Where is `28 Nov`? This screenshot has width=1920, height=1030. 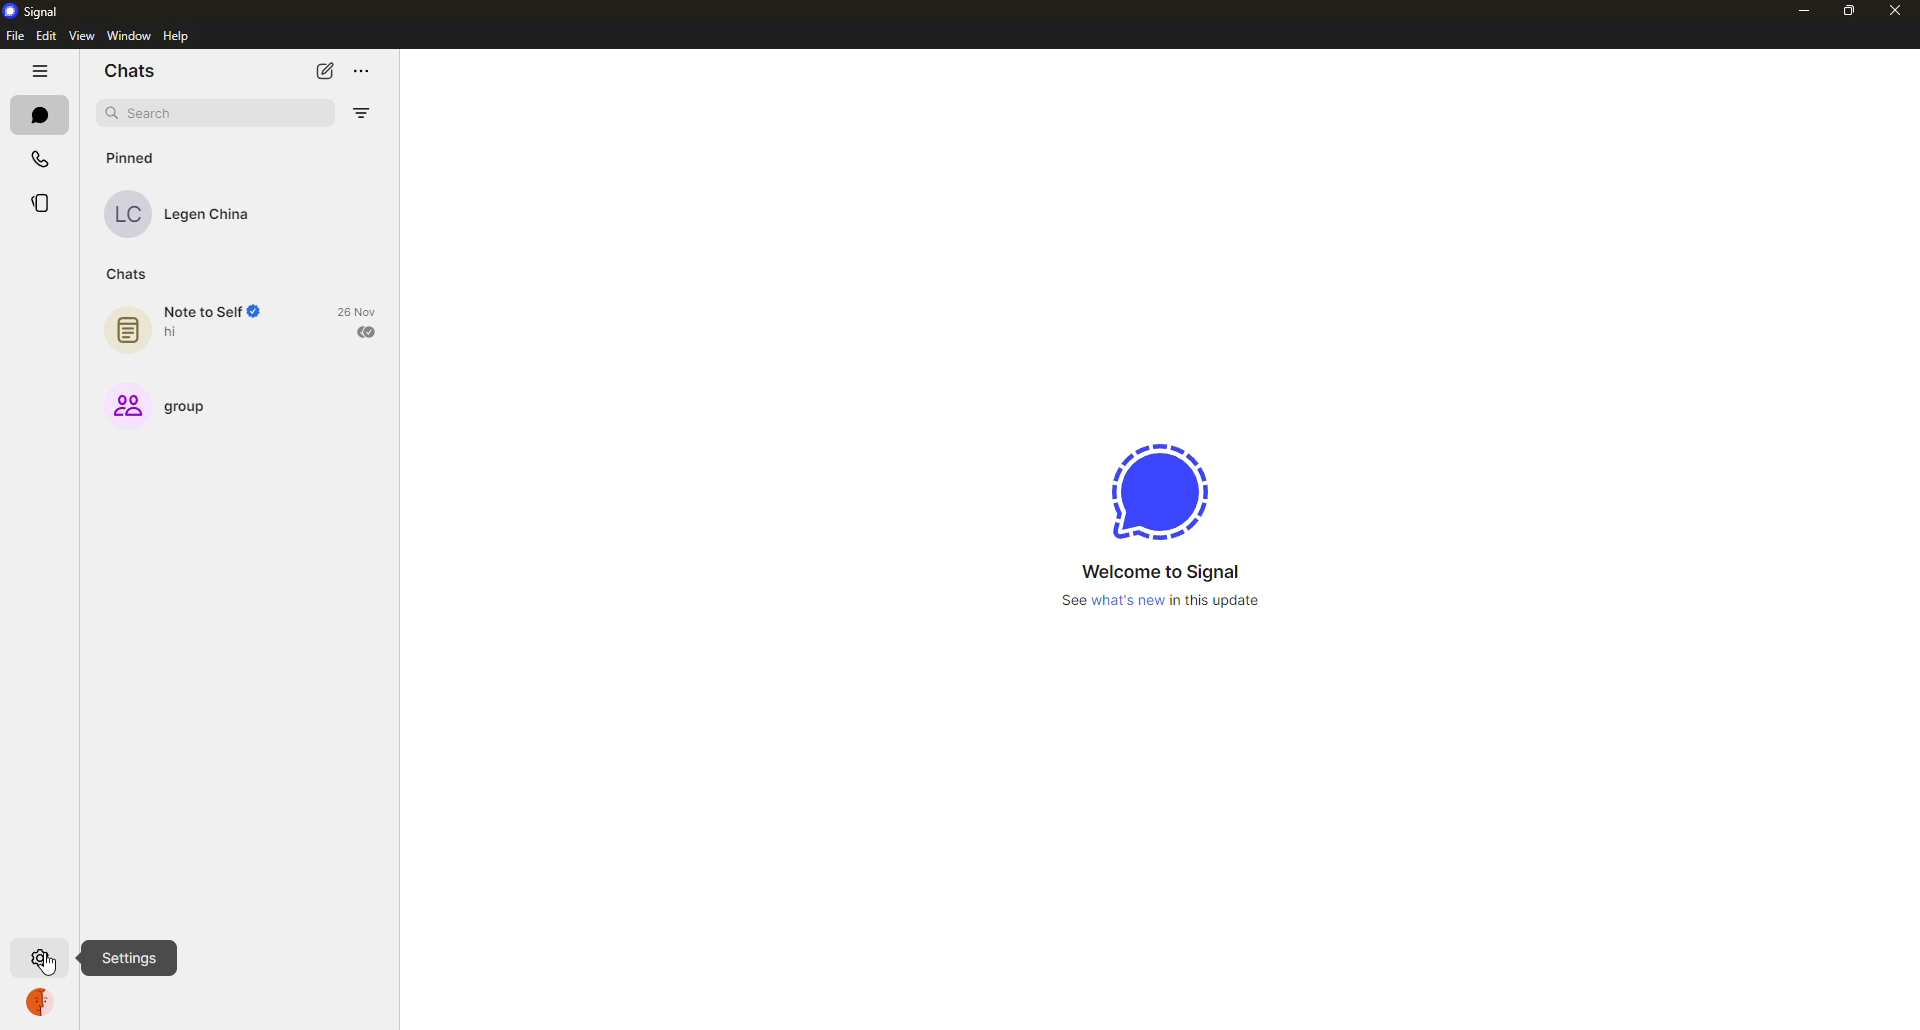 28 Nov is located at coordinates (358, 311).